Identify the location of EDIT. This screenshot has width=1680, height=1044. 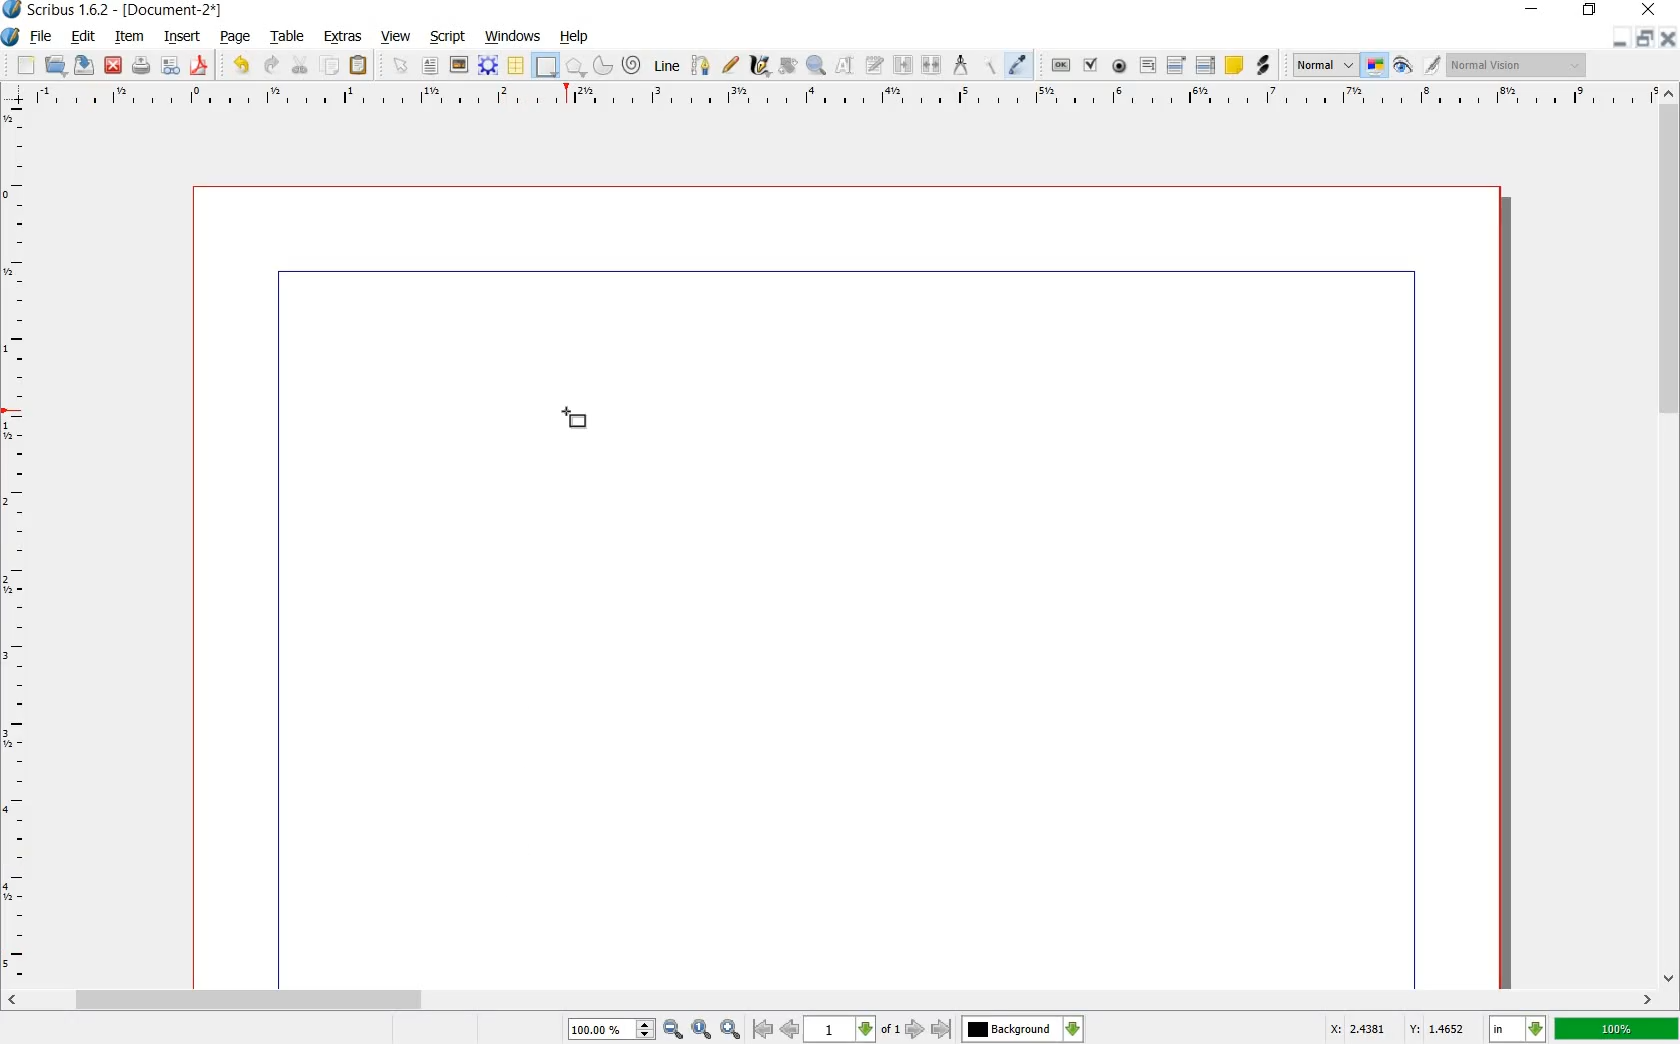
(82, 37).